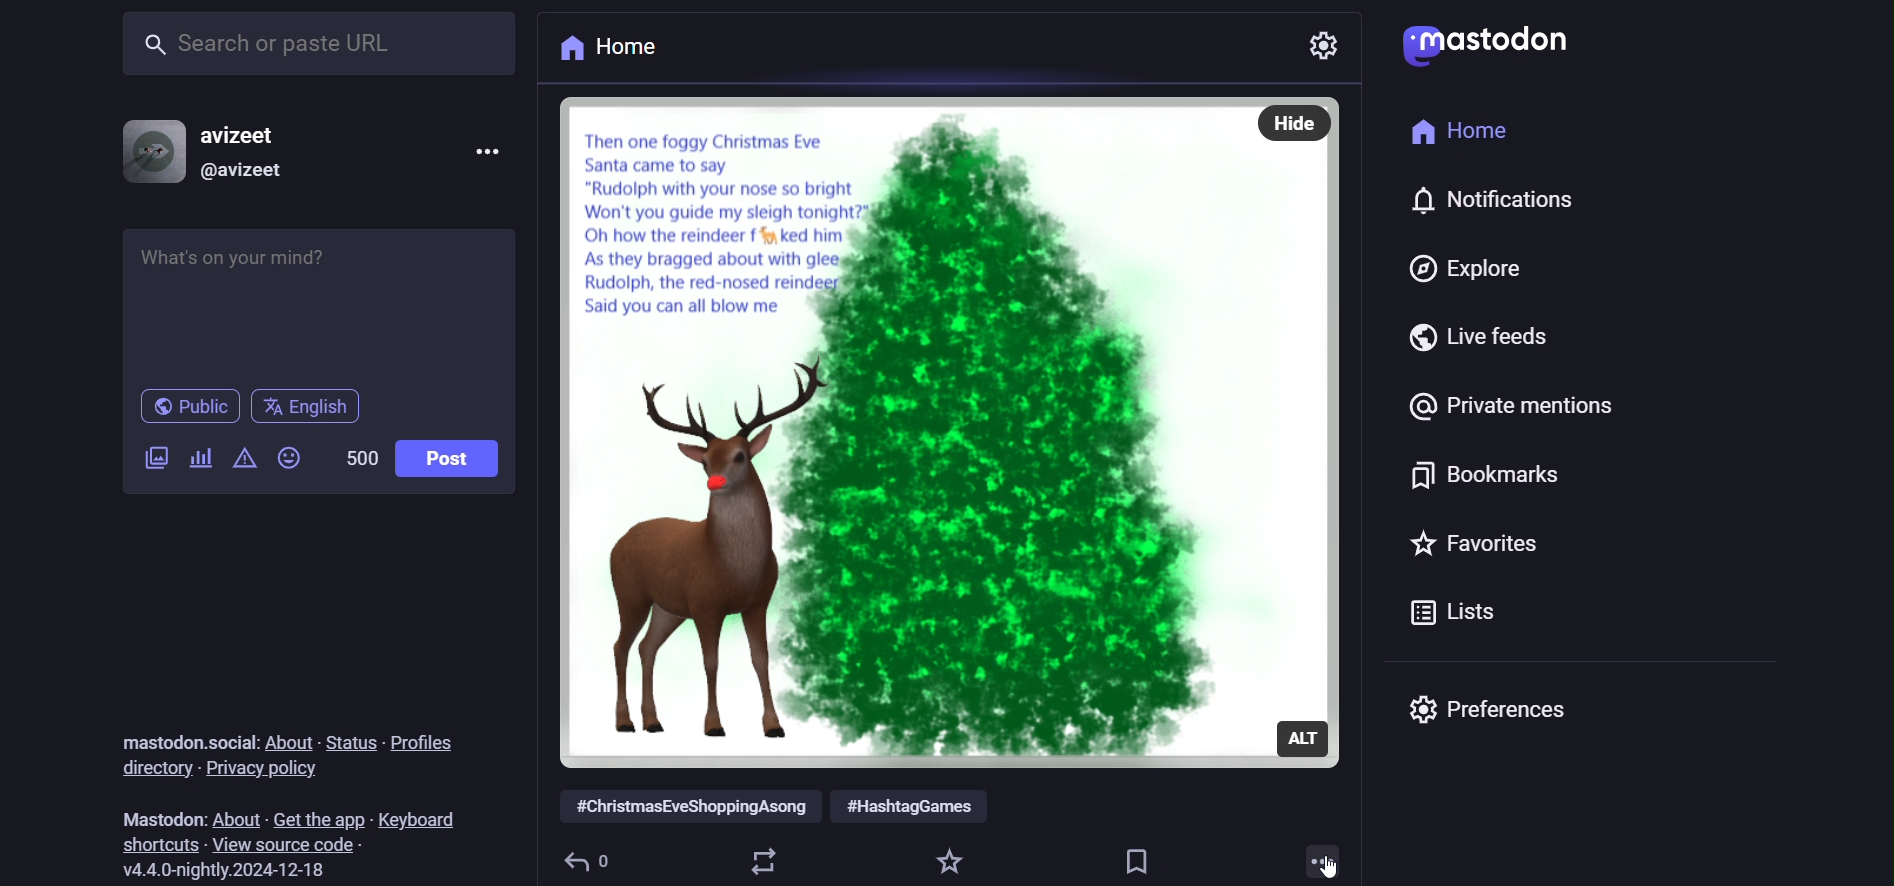 This screenshot has height=886, width=1894. What do you see at coordinates (221, 870) in the screenshot?
I see `version` at bounding box center [221, 870].